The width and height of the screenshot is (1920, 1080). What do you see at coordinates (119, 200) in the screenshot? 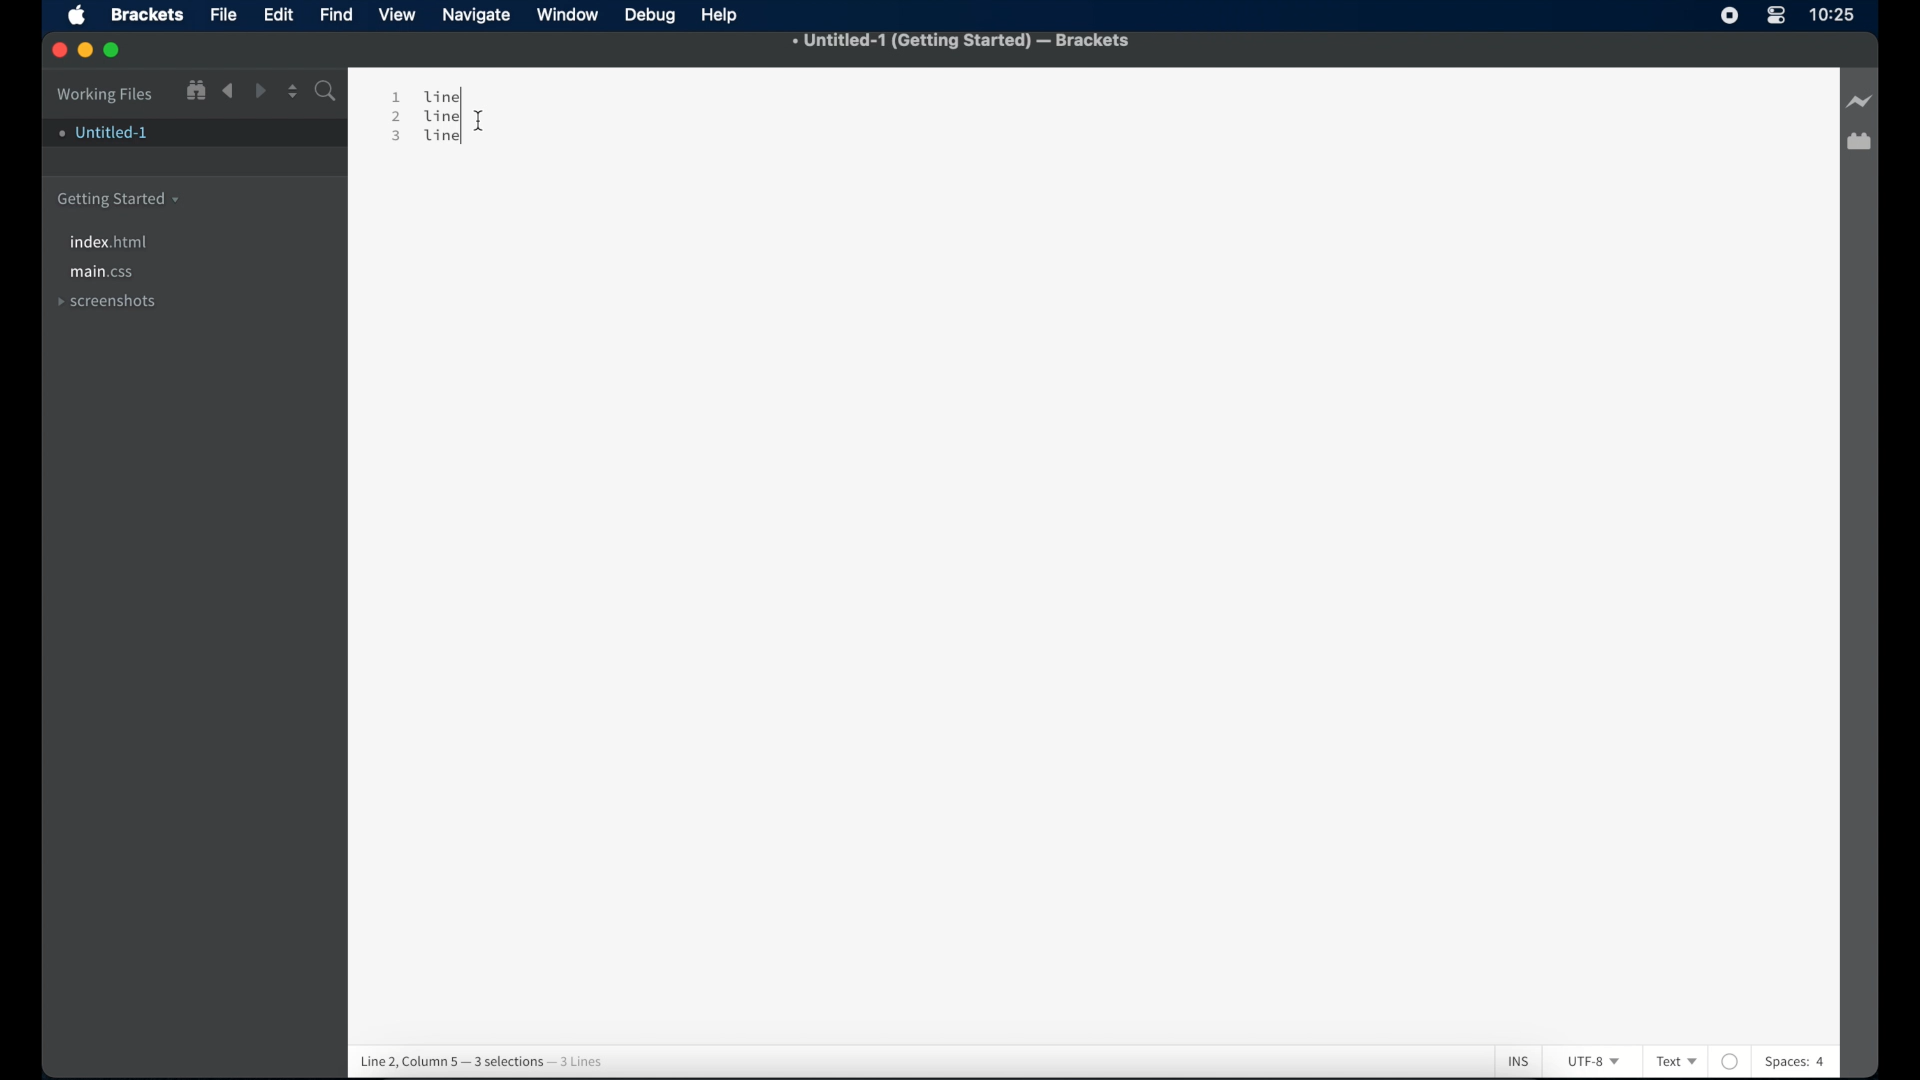
I see `getting started dropdown menu` at bounding box center [119, 200].